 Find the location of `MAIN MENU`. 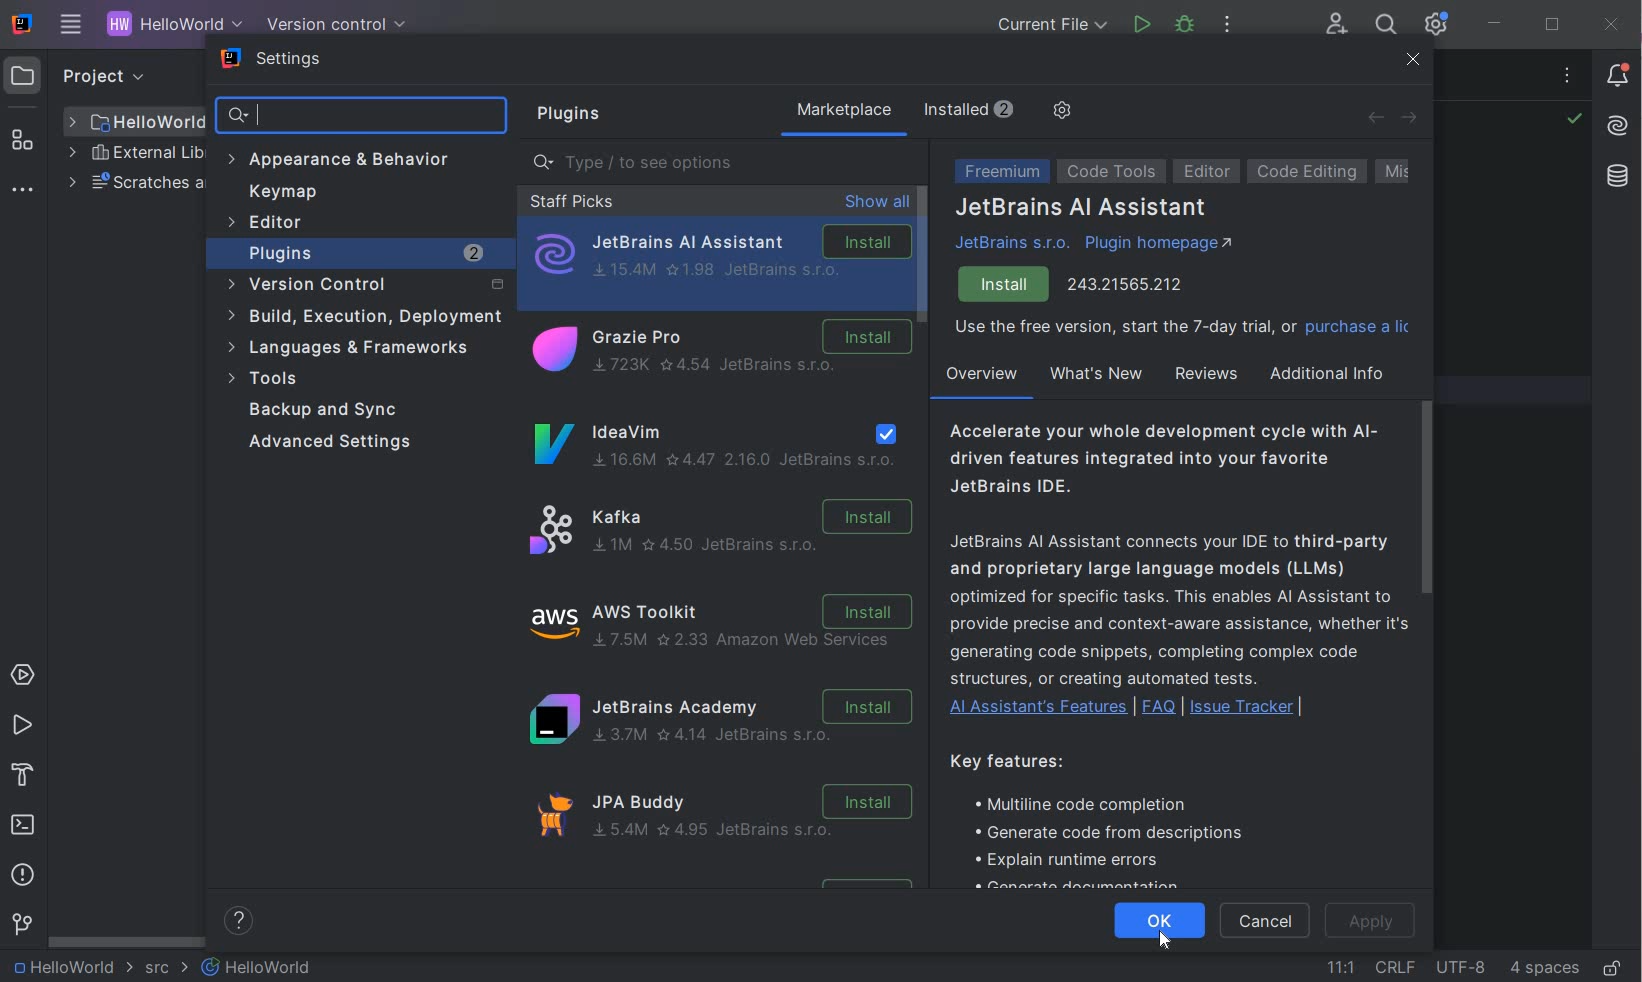

MAIN MENU is located at coordinates (66, 26).